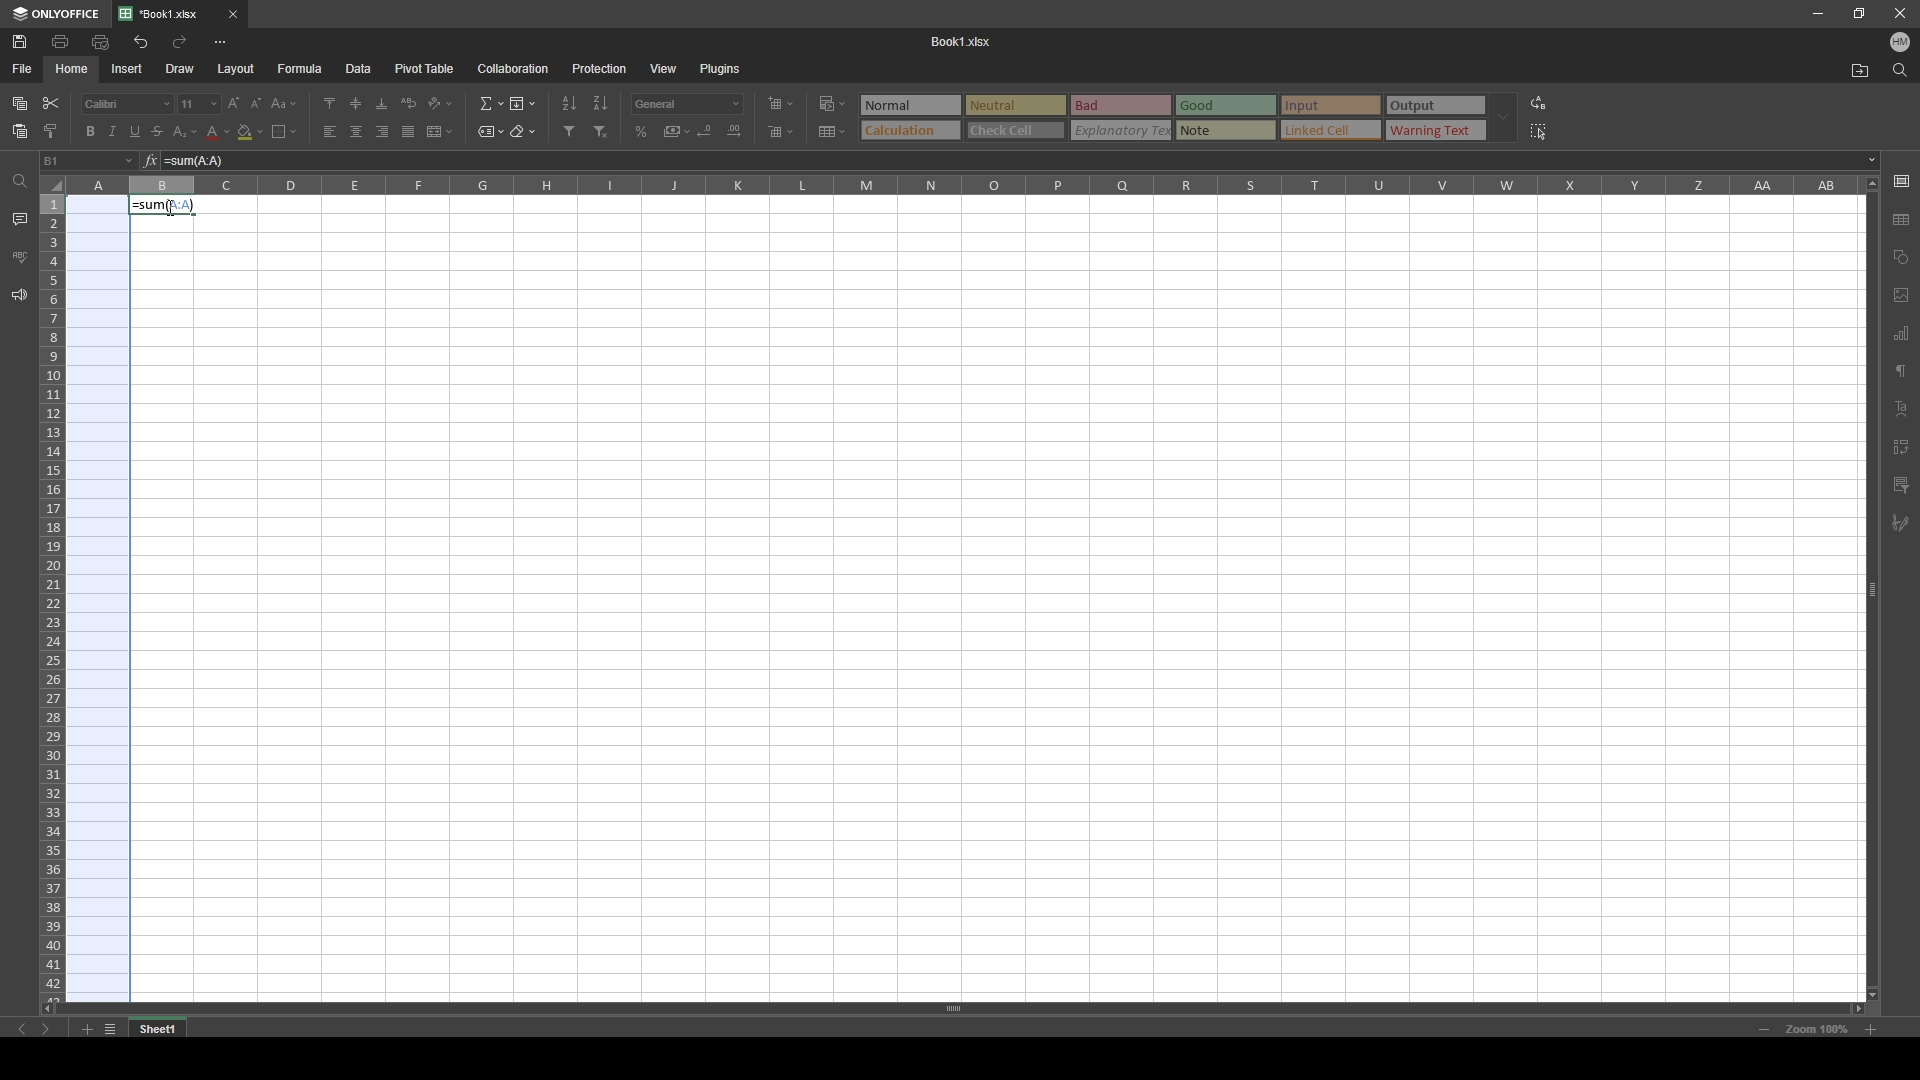 This screenshot has width=1920, height=1080. I want to click on view, so click(663, 69).